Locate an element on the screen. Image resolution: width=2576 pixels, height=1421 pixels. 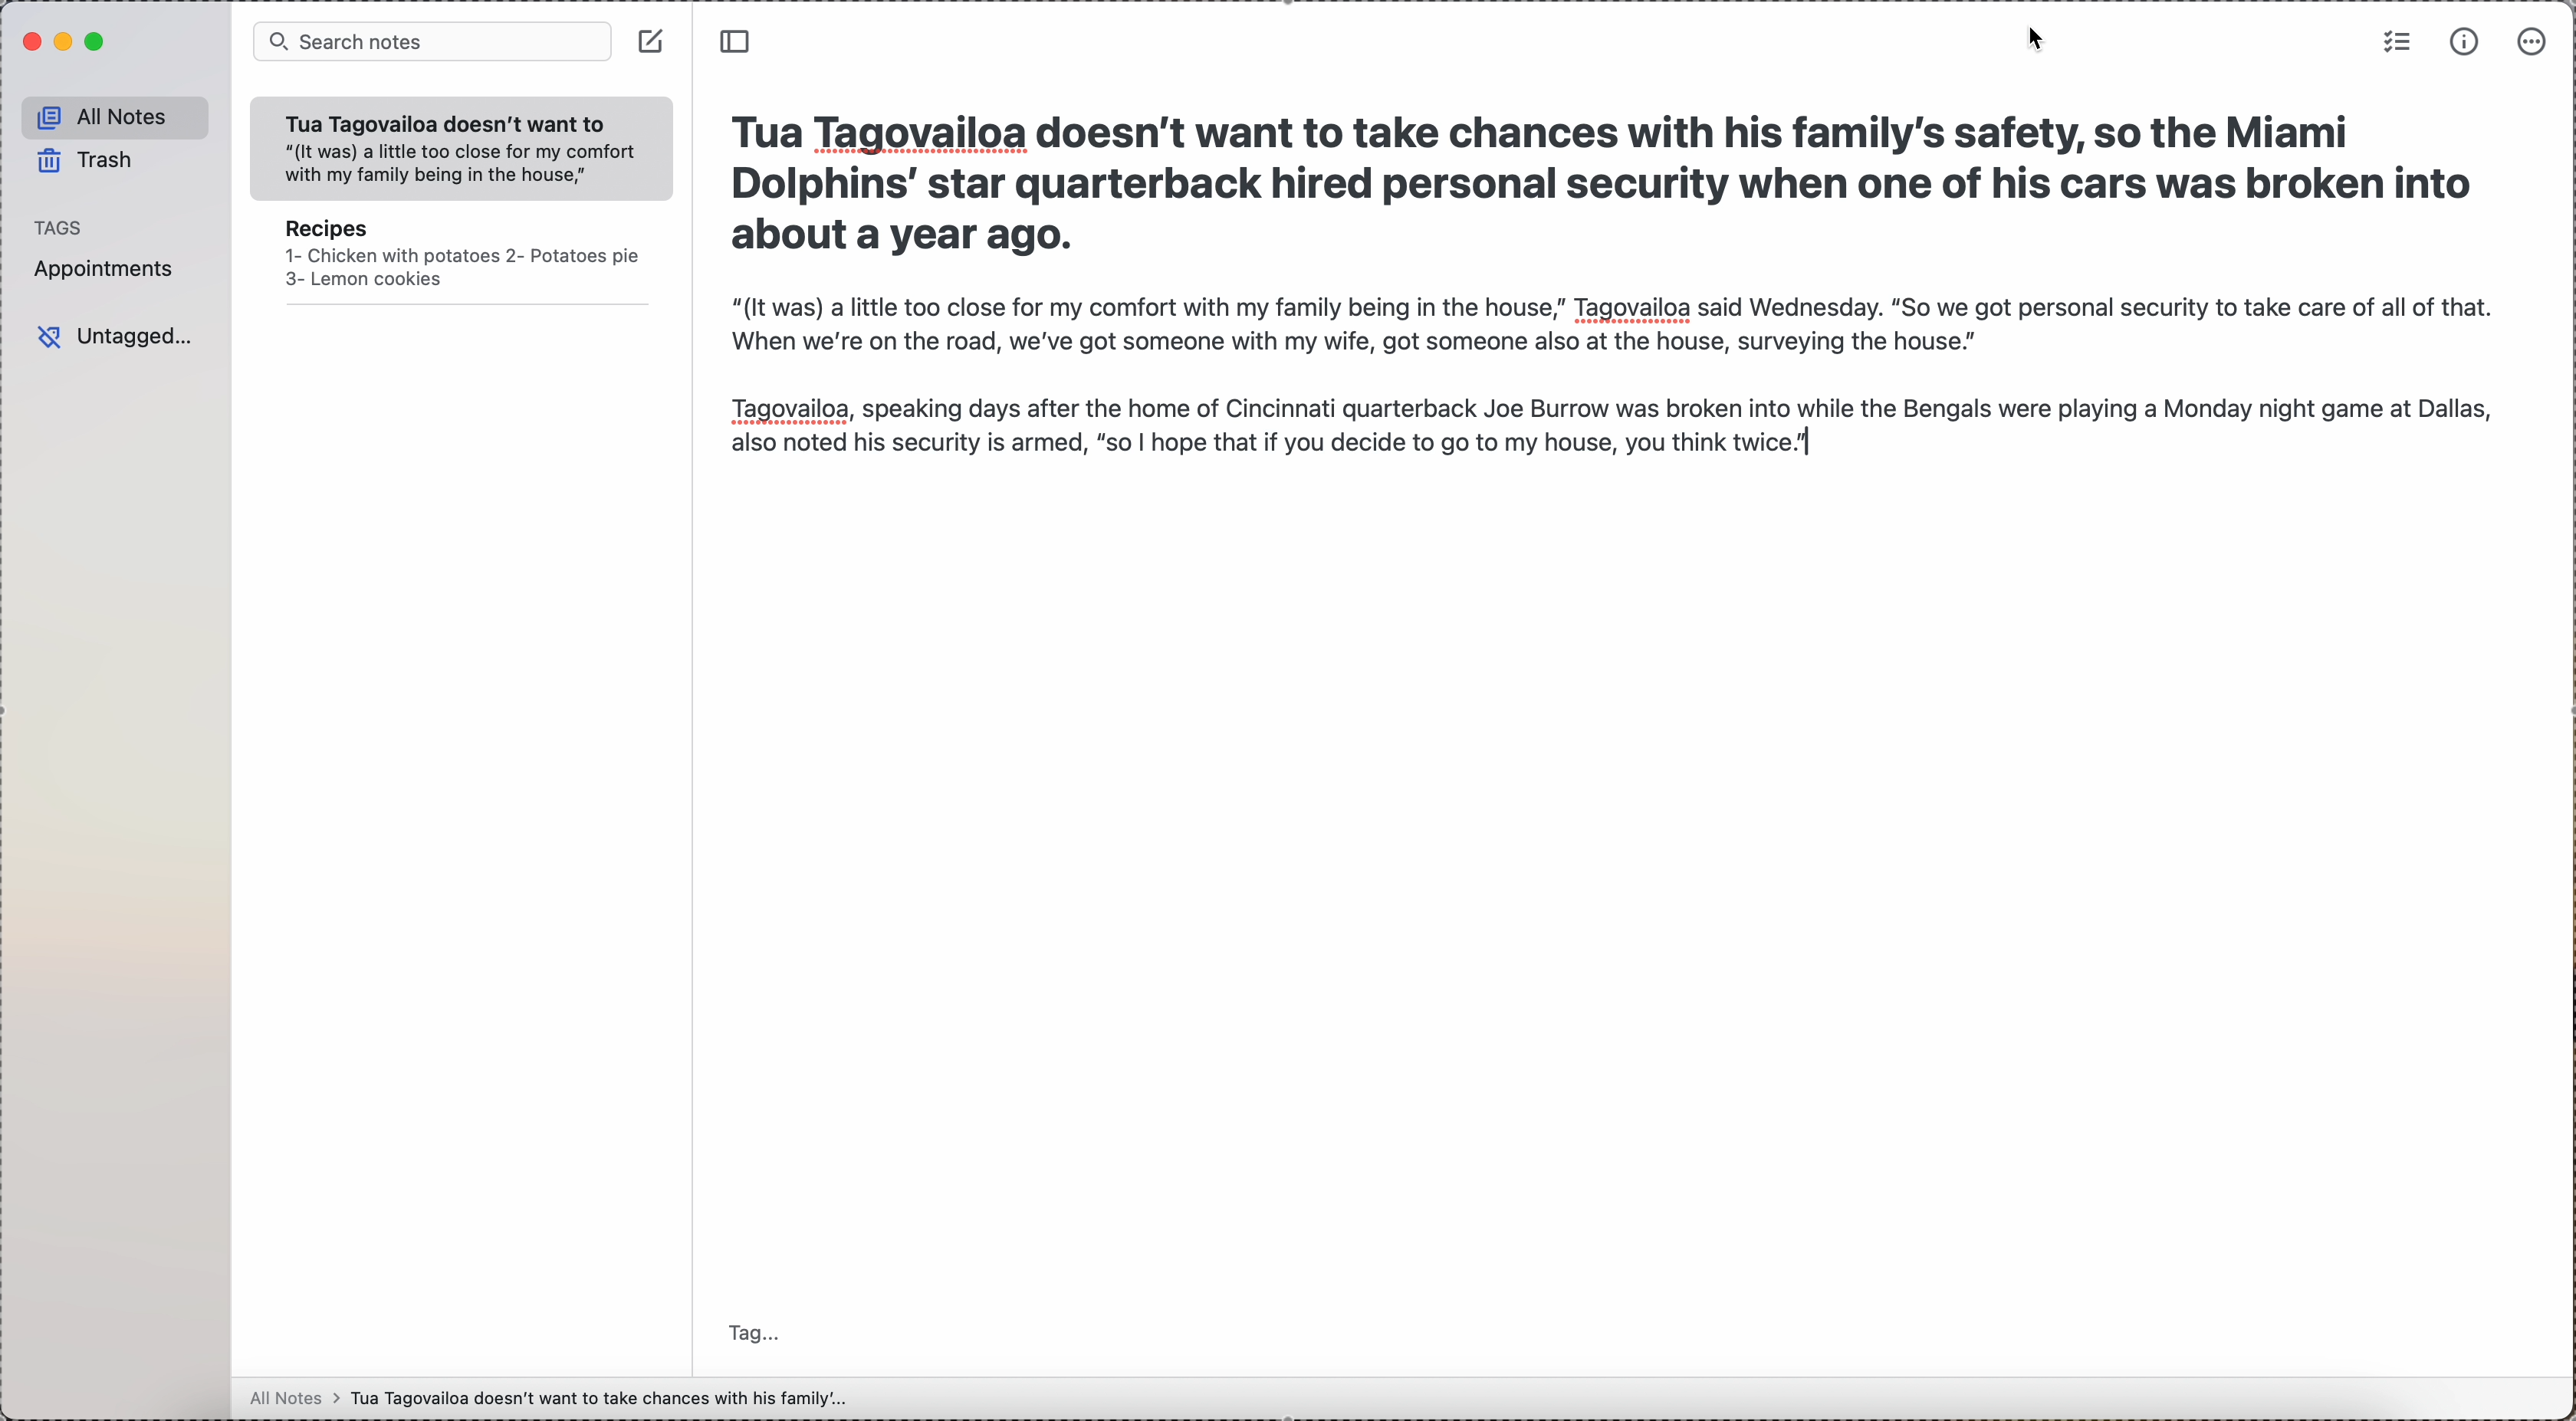
metrics is located at coordinates (2465, 41).